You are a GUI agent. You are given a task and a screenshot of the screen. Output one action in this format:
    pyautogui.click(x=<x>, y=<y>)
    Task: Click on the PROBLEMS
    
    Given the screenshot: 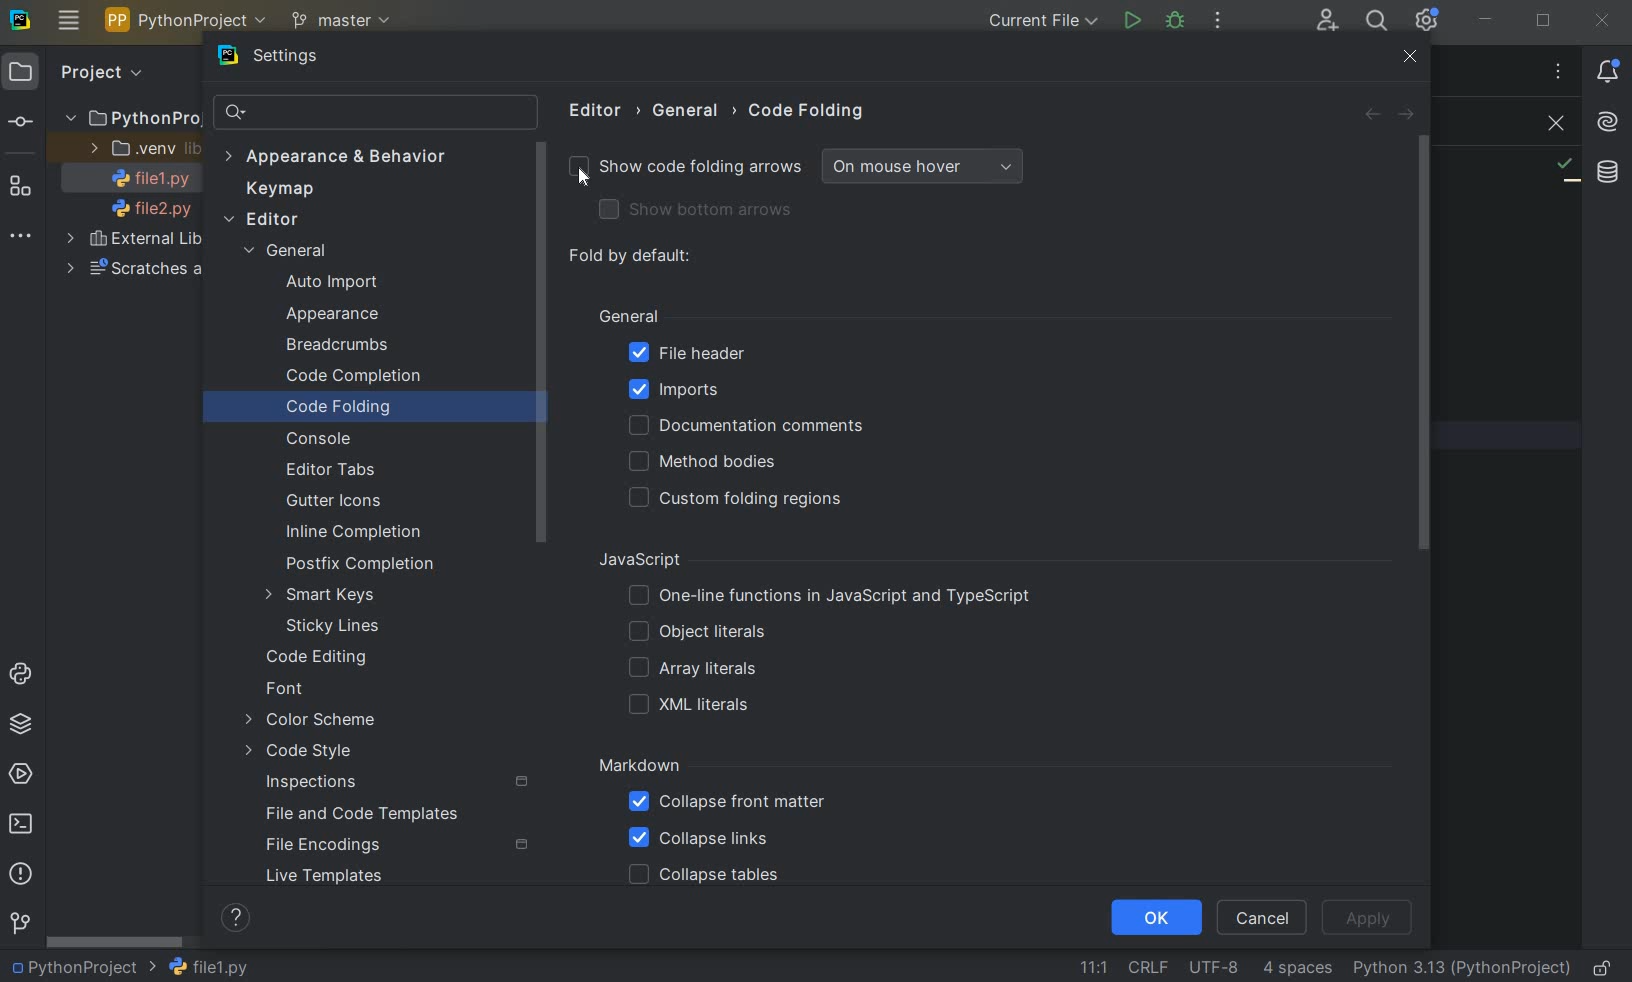 What is the action you would take?
    pyautogui.click(x=21, y=875)
    